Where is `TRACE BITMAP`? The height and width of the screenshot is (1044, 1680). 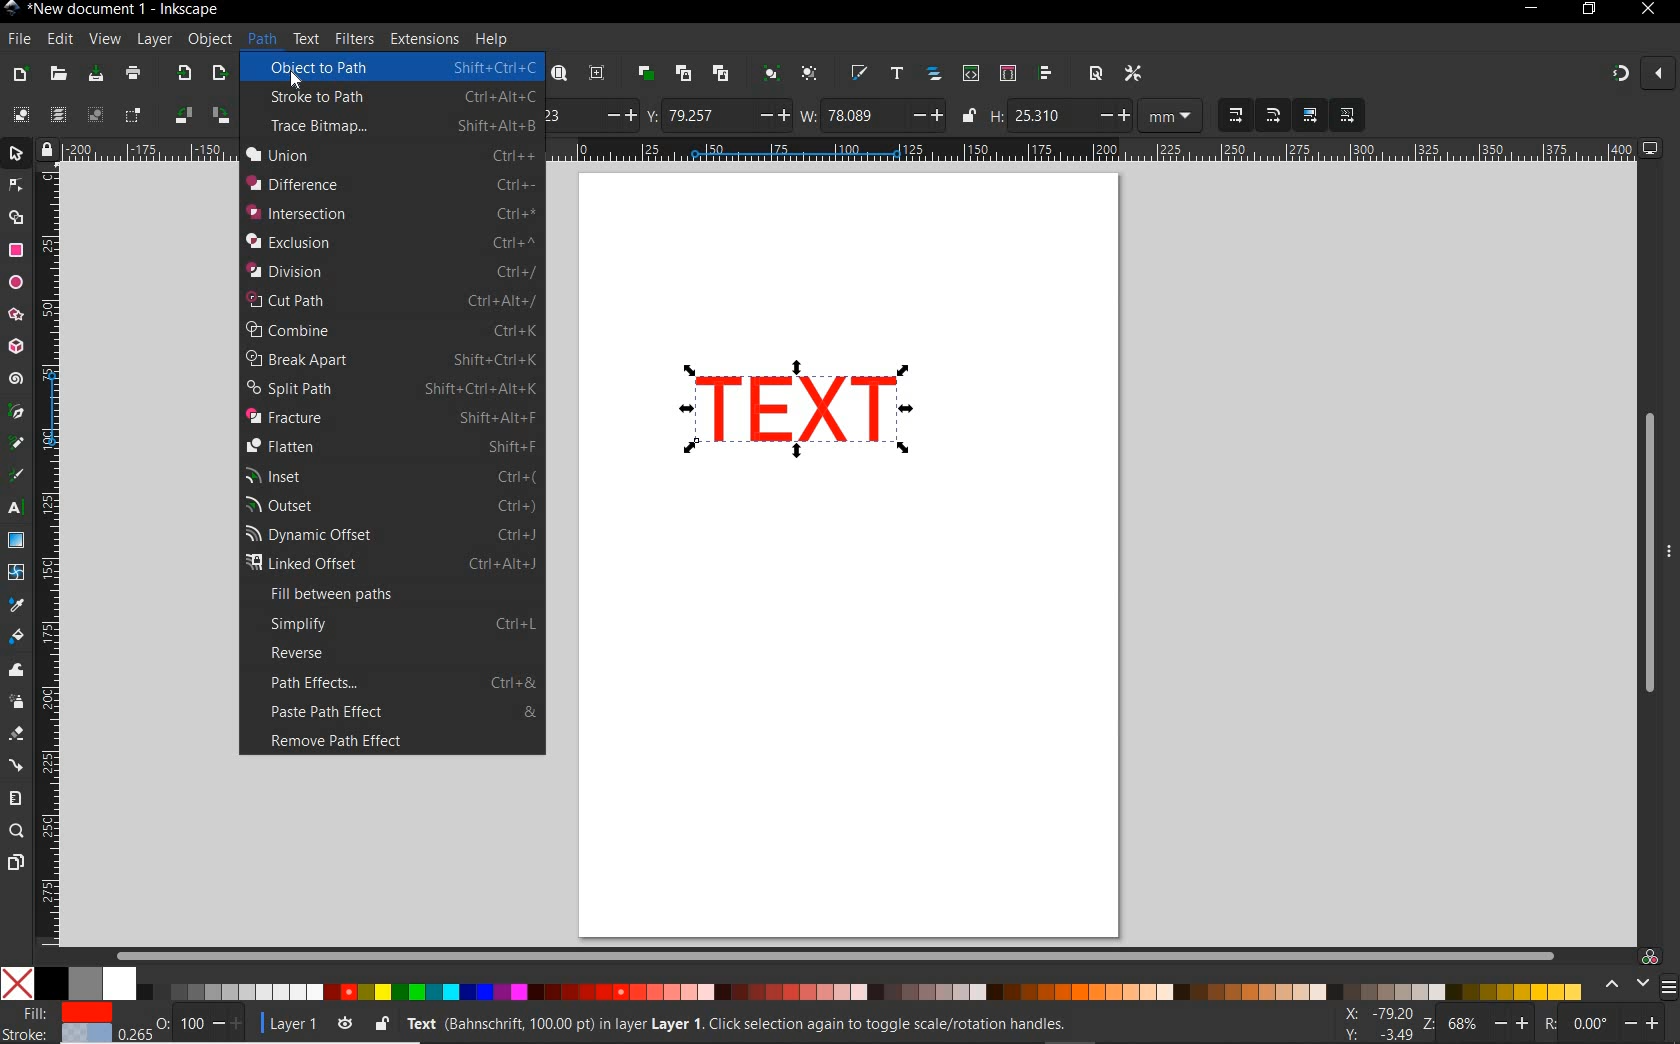 TRACE BITMAP is located at coordinates (401, 126).